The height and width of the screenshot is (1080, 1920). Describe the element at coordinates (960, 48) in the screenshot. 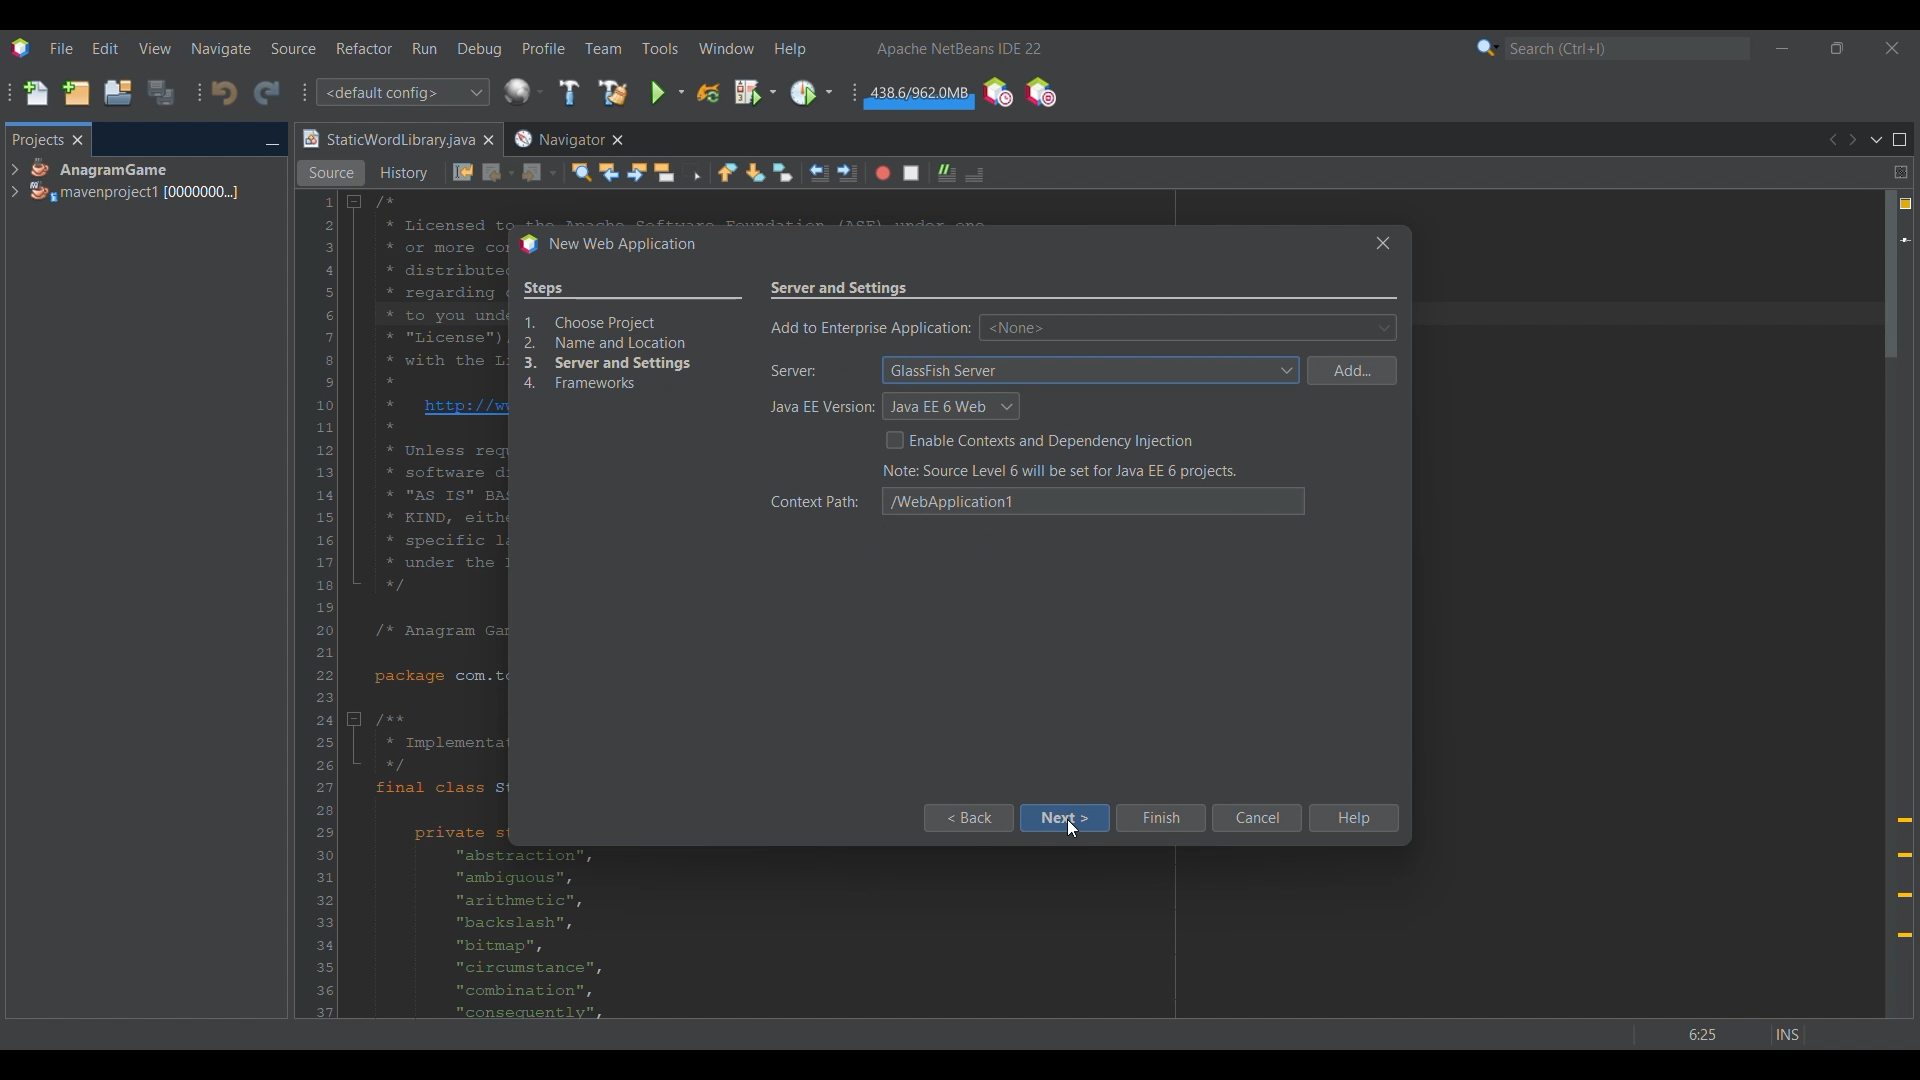

I see `Software name and version` at that location.